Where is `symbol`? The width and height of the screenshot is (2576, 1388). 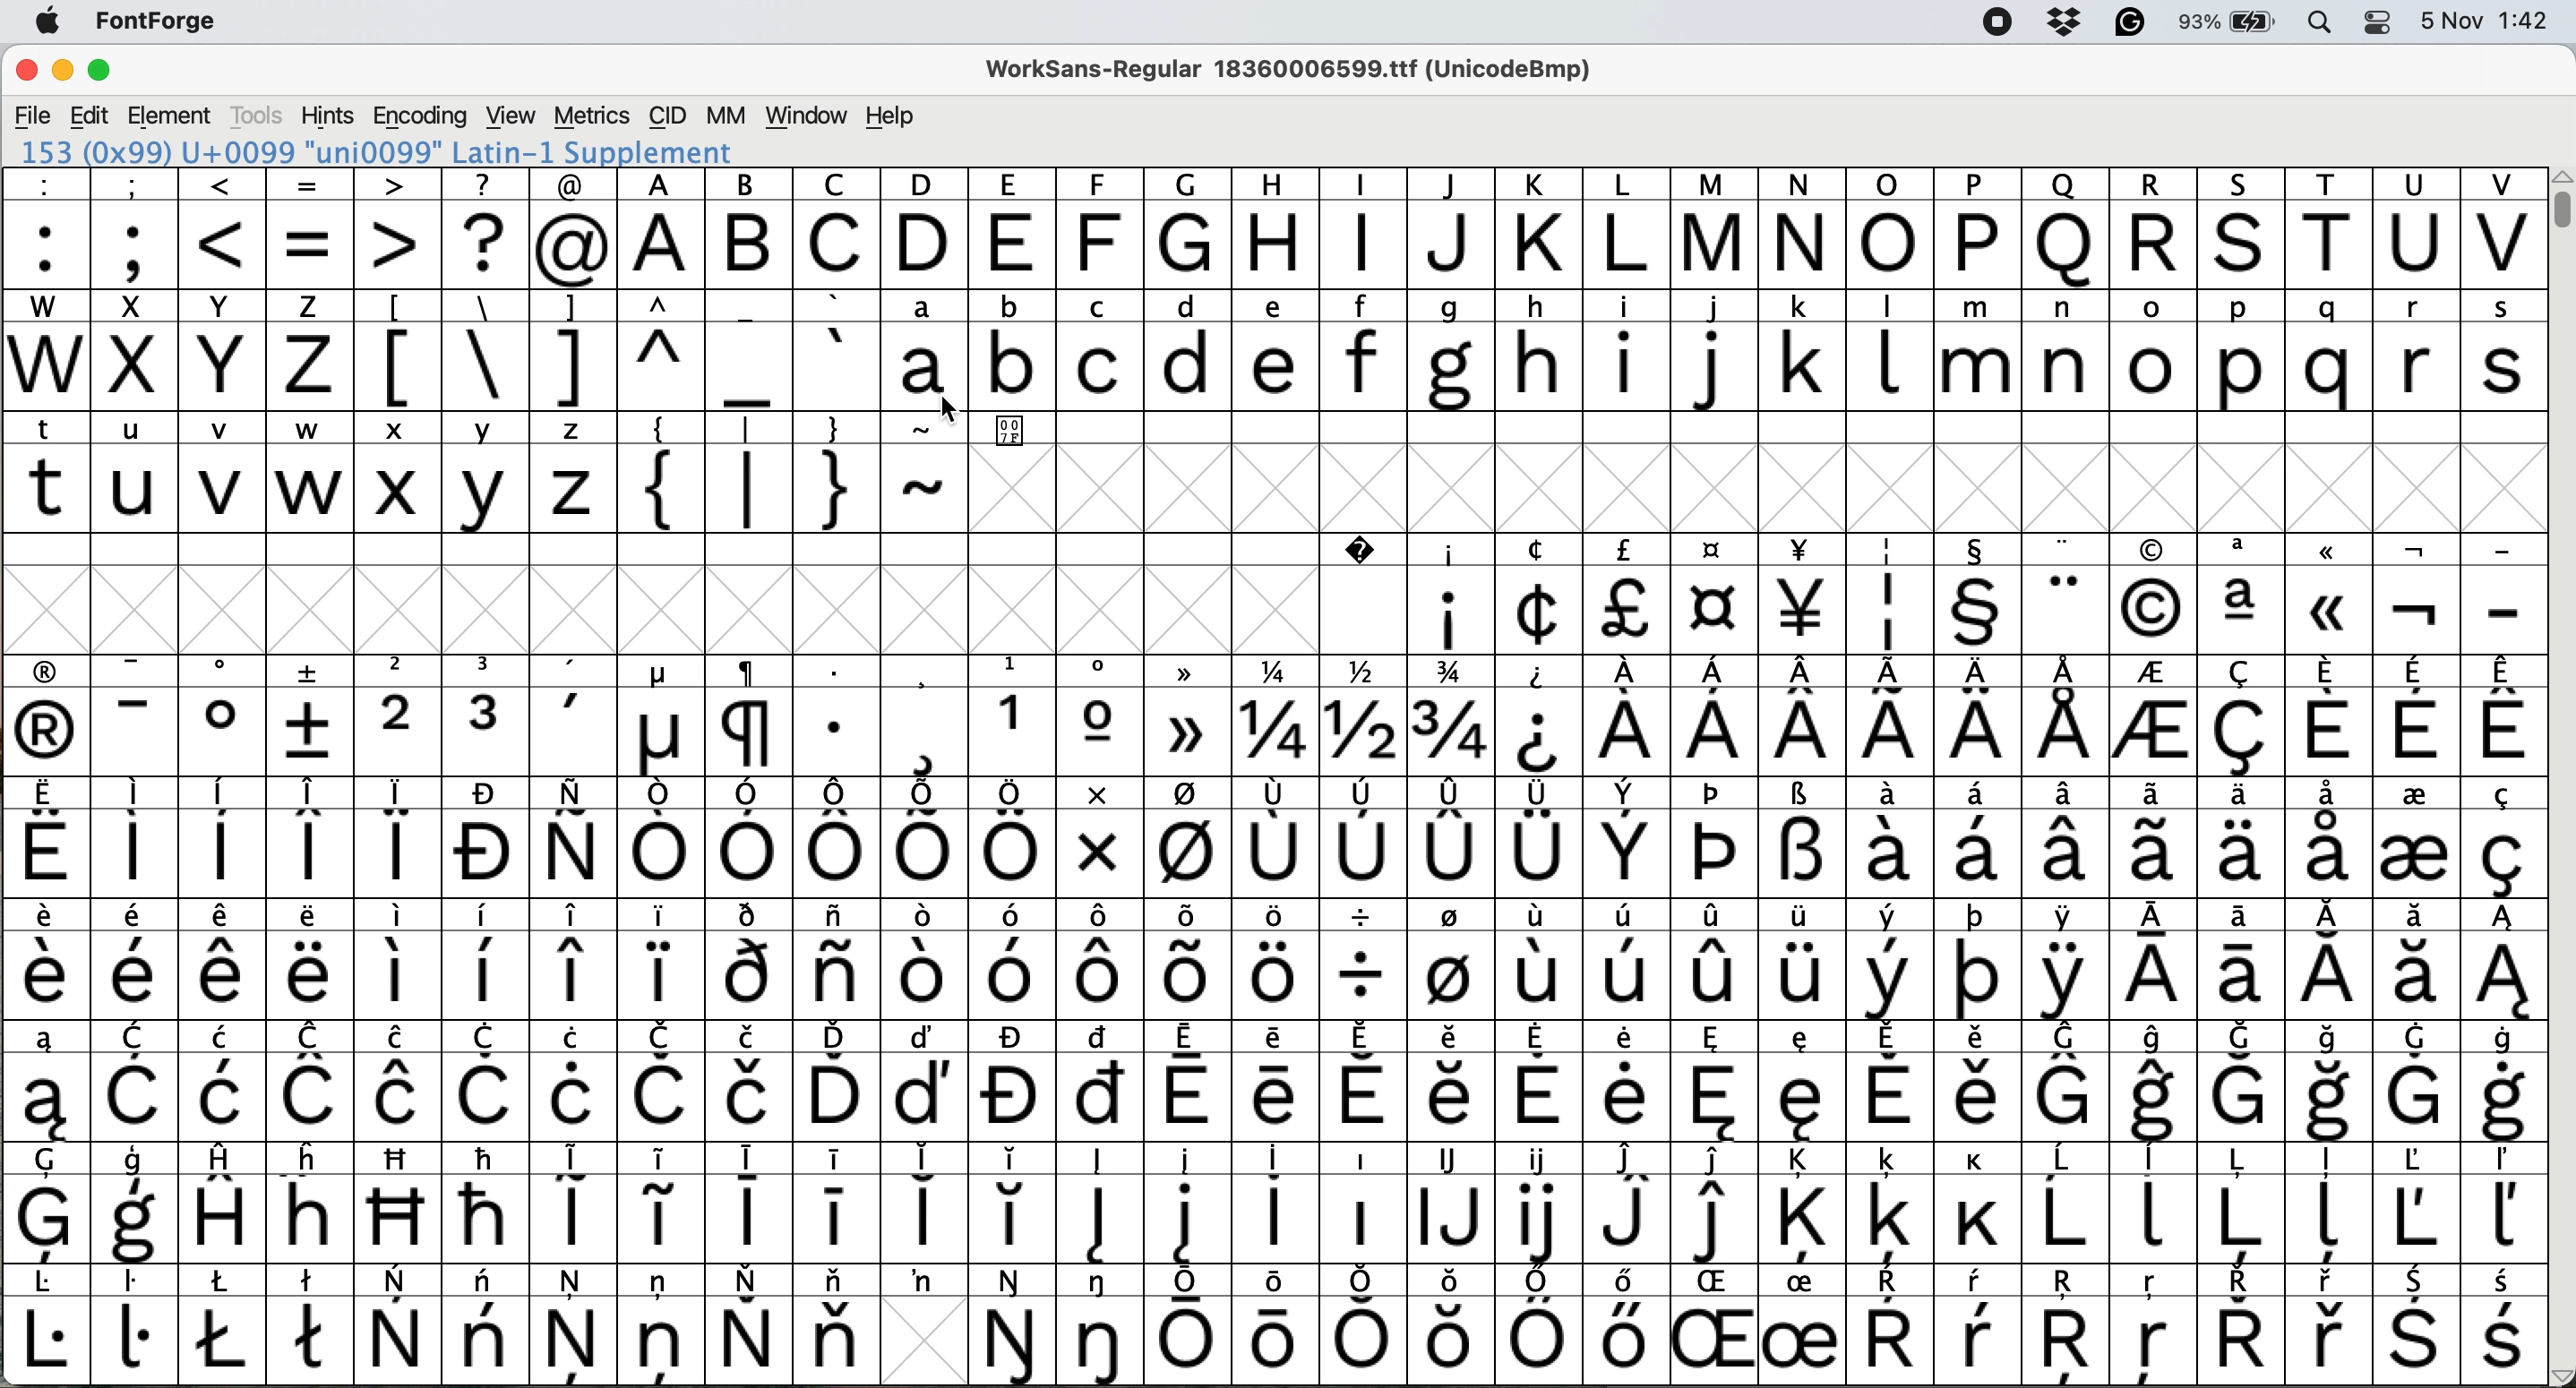
symbol is located at coordinates (485, 1201).